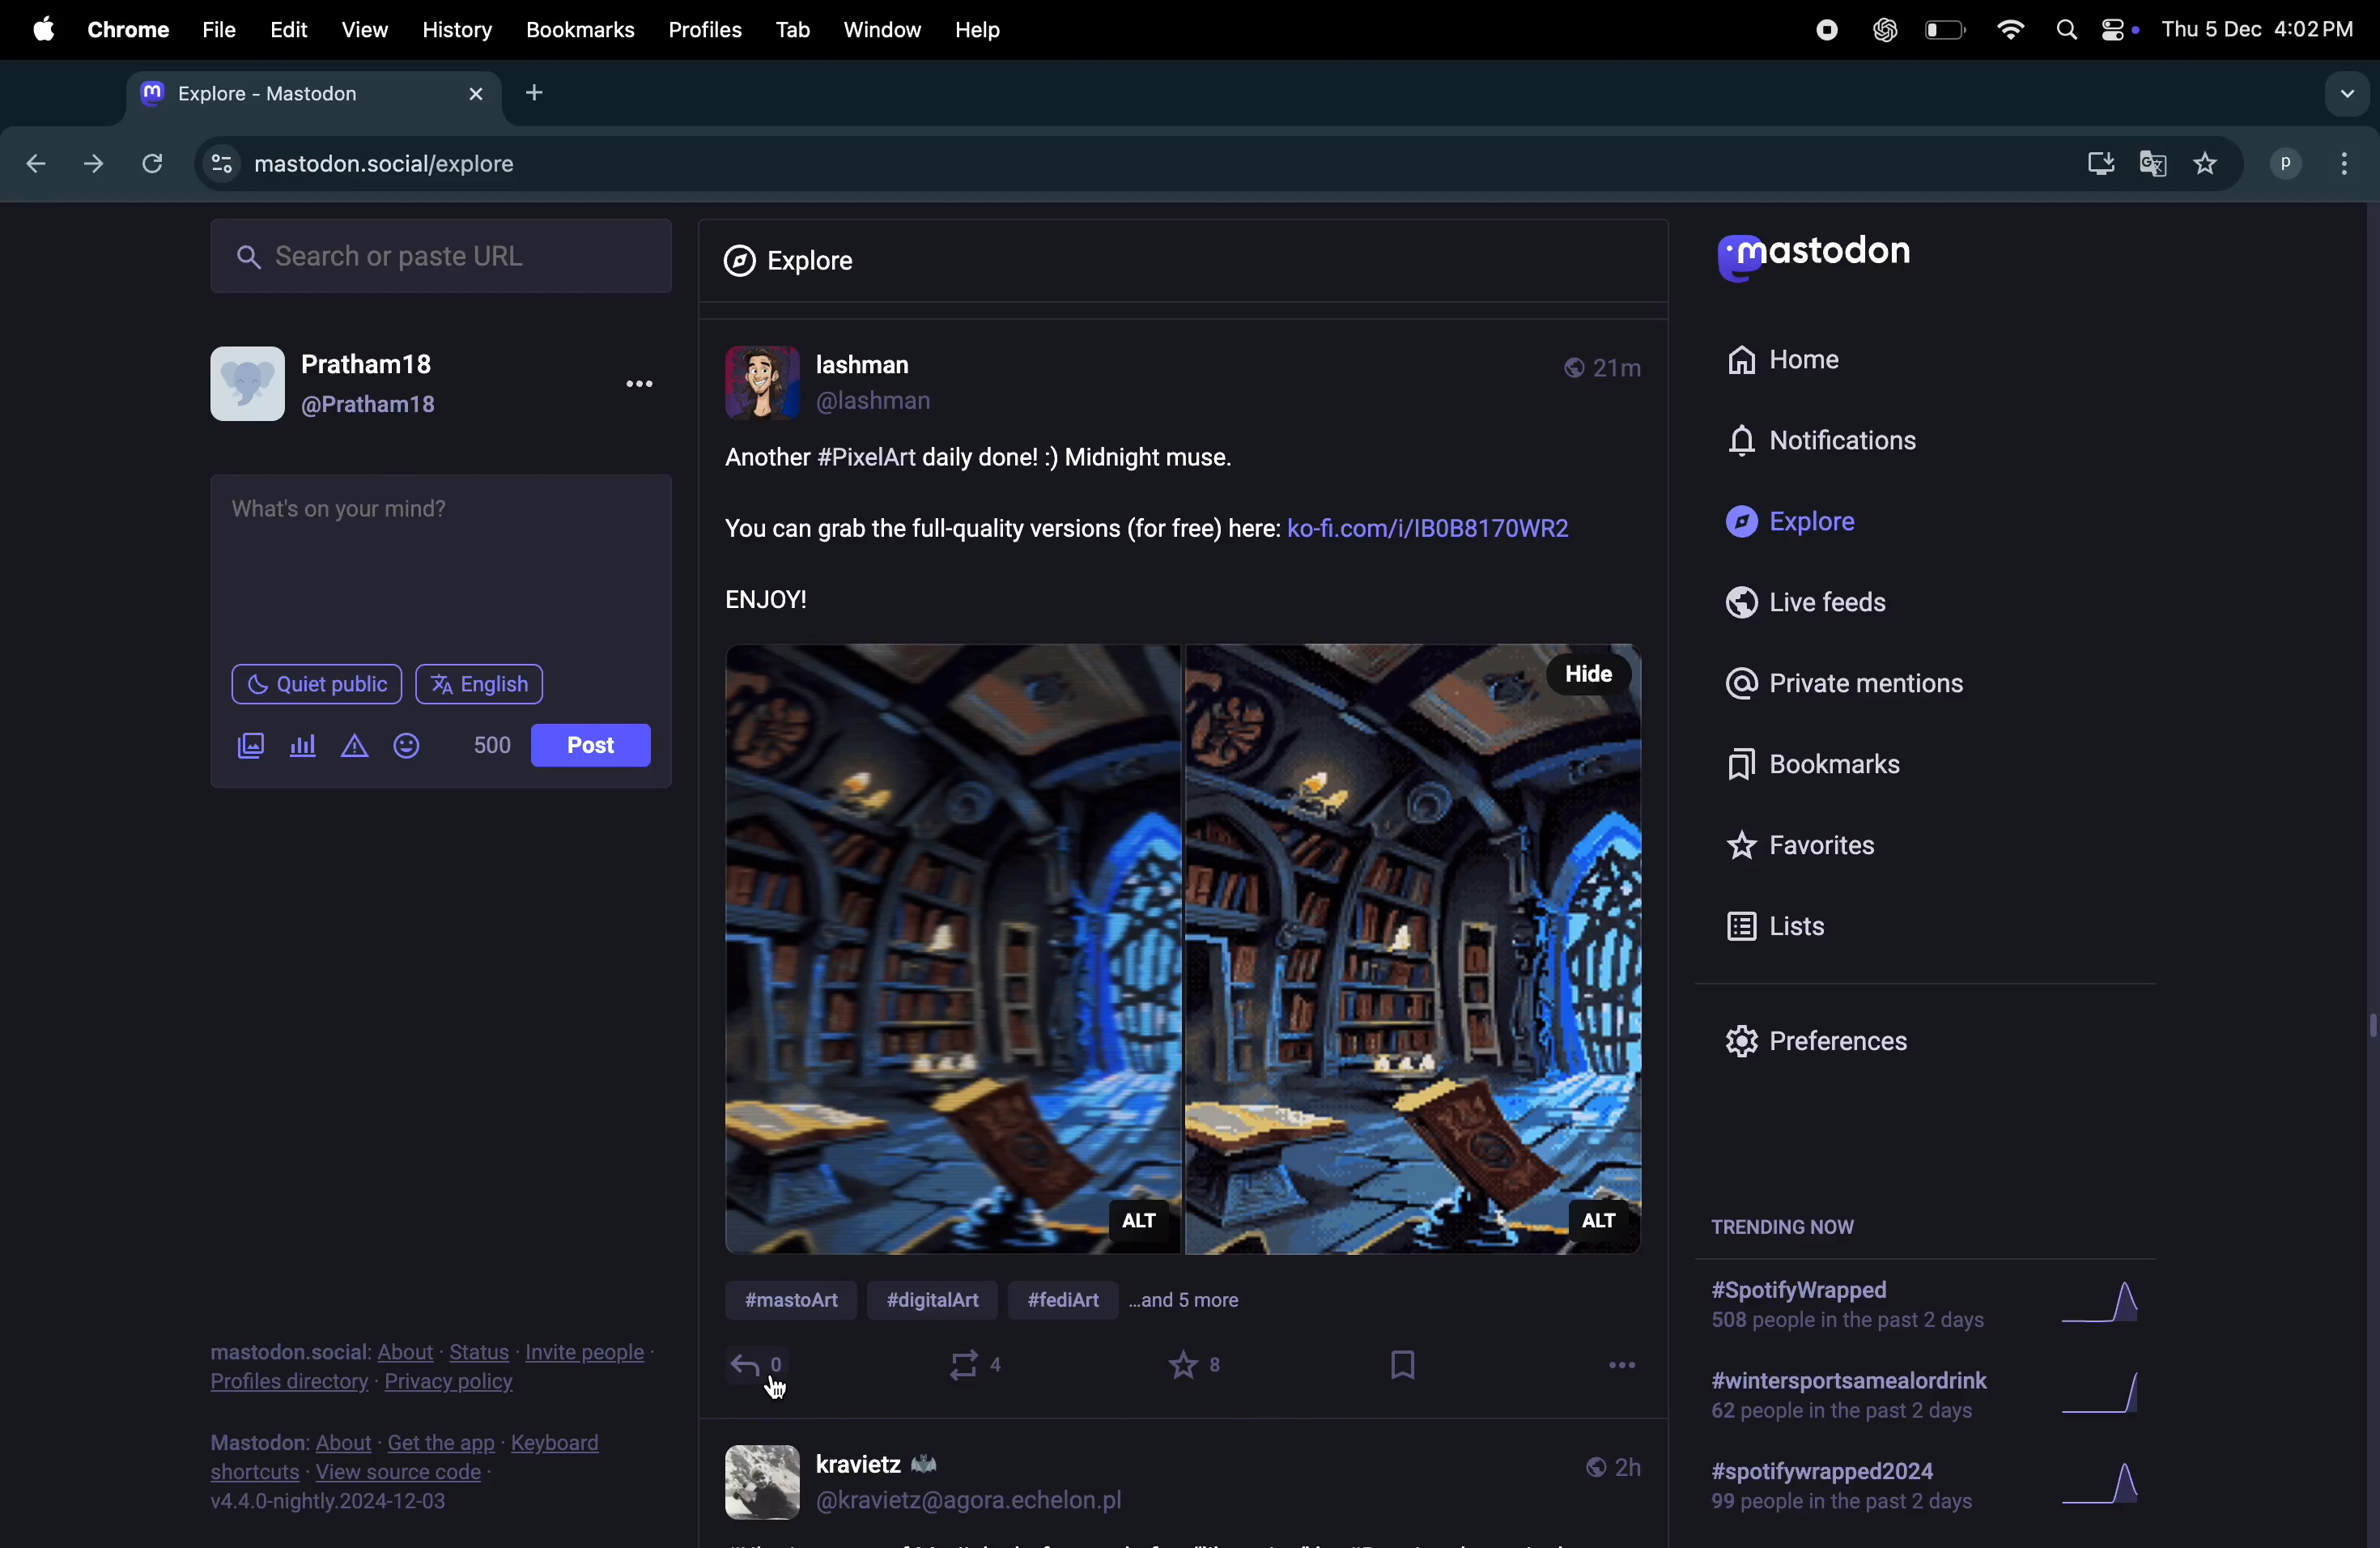 The height and width of the screenshot is (1548, 2380). Describe the element at coordinates (319, 686) in the screenshot. I see `Quiet public` at that location.